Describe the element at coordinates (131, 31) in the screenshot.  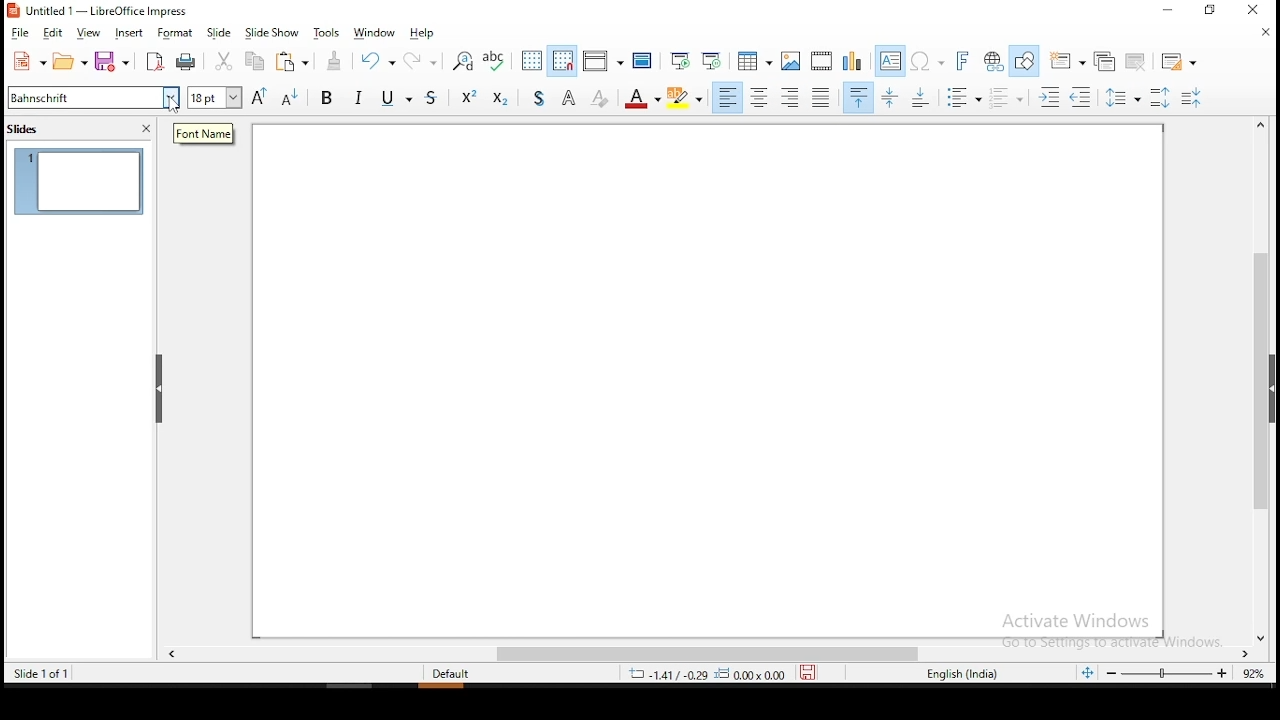
I see `insert` at that location.